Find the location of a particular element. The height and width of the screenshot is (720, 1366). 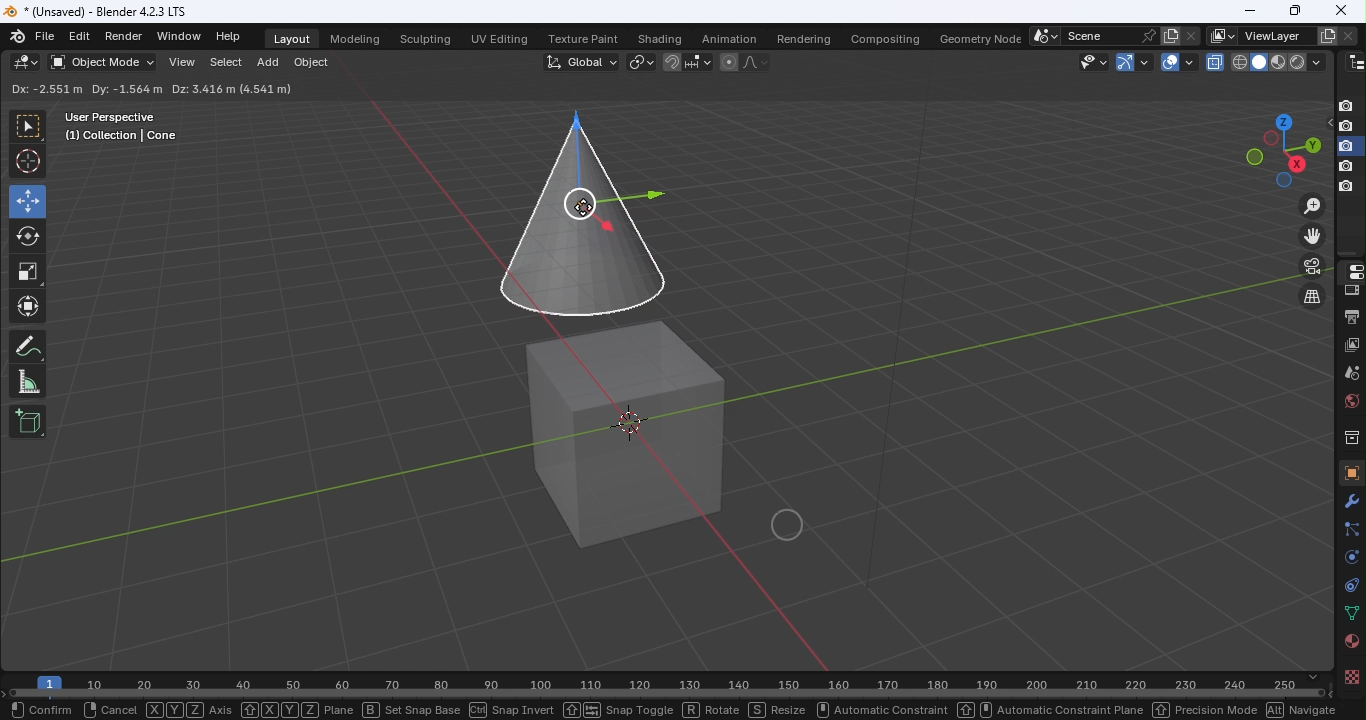

Editor type is located at coordinates (27, 62).